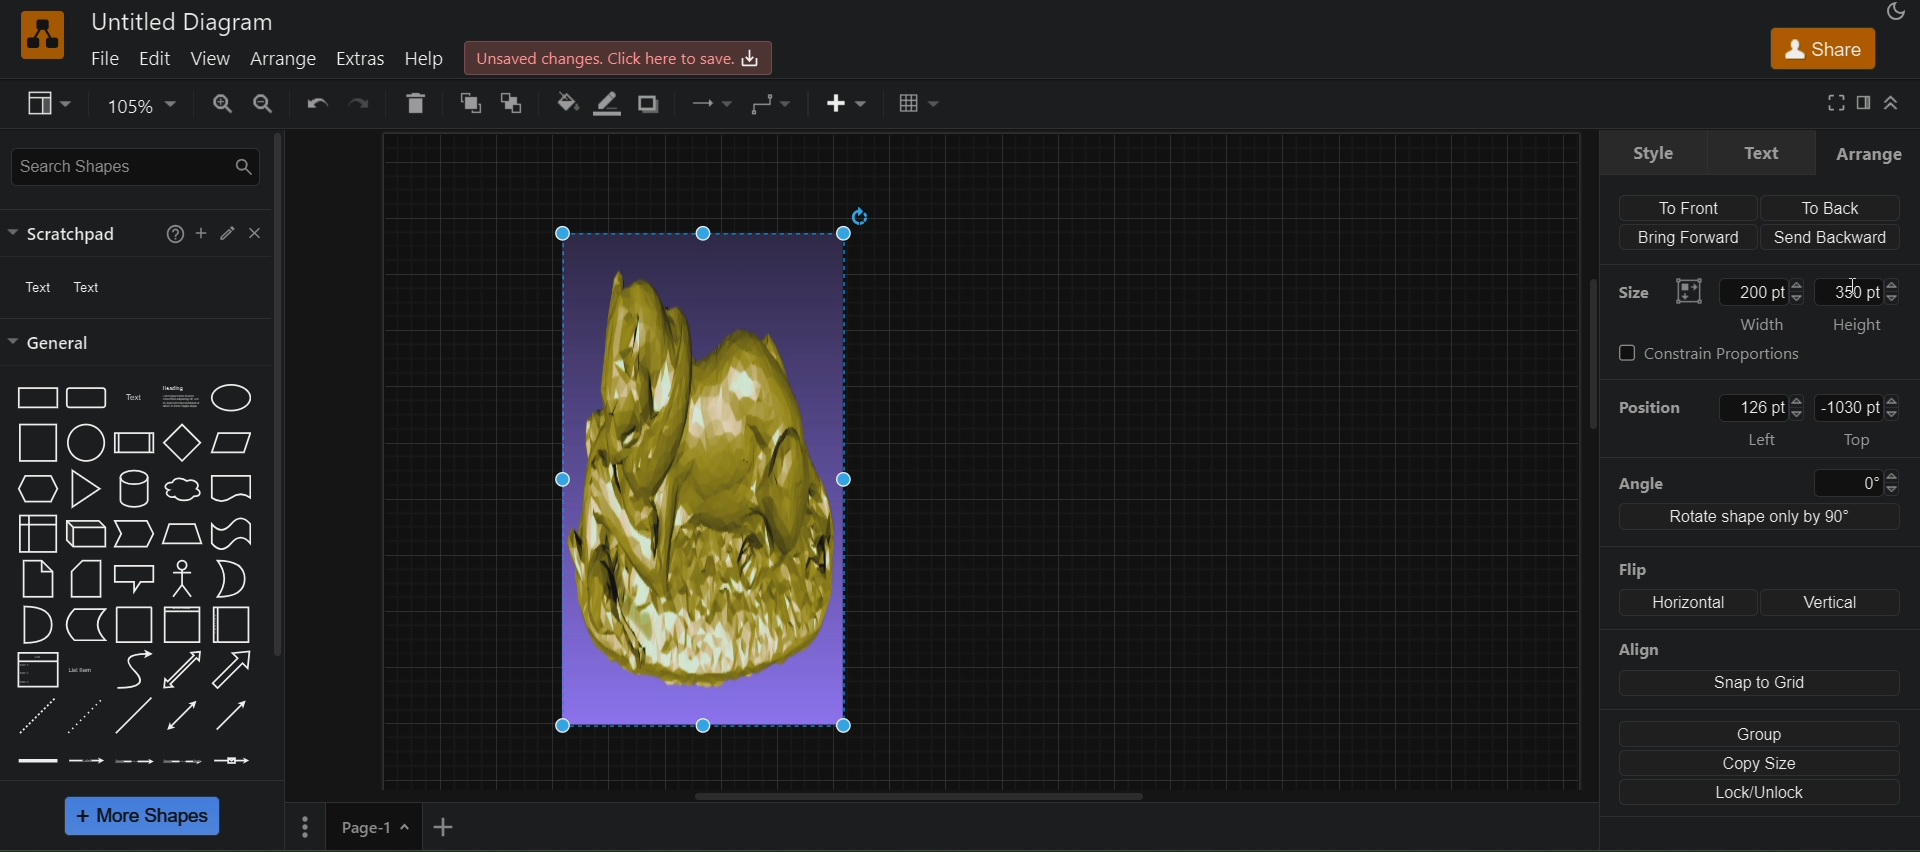  What do you see at coordinates (1754, 687) in the screenshot?
I see `align` at bounding box center [1754, 687].